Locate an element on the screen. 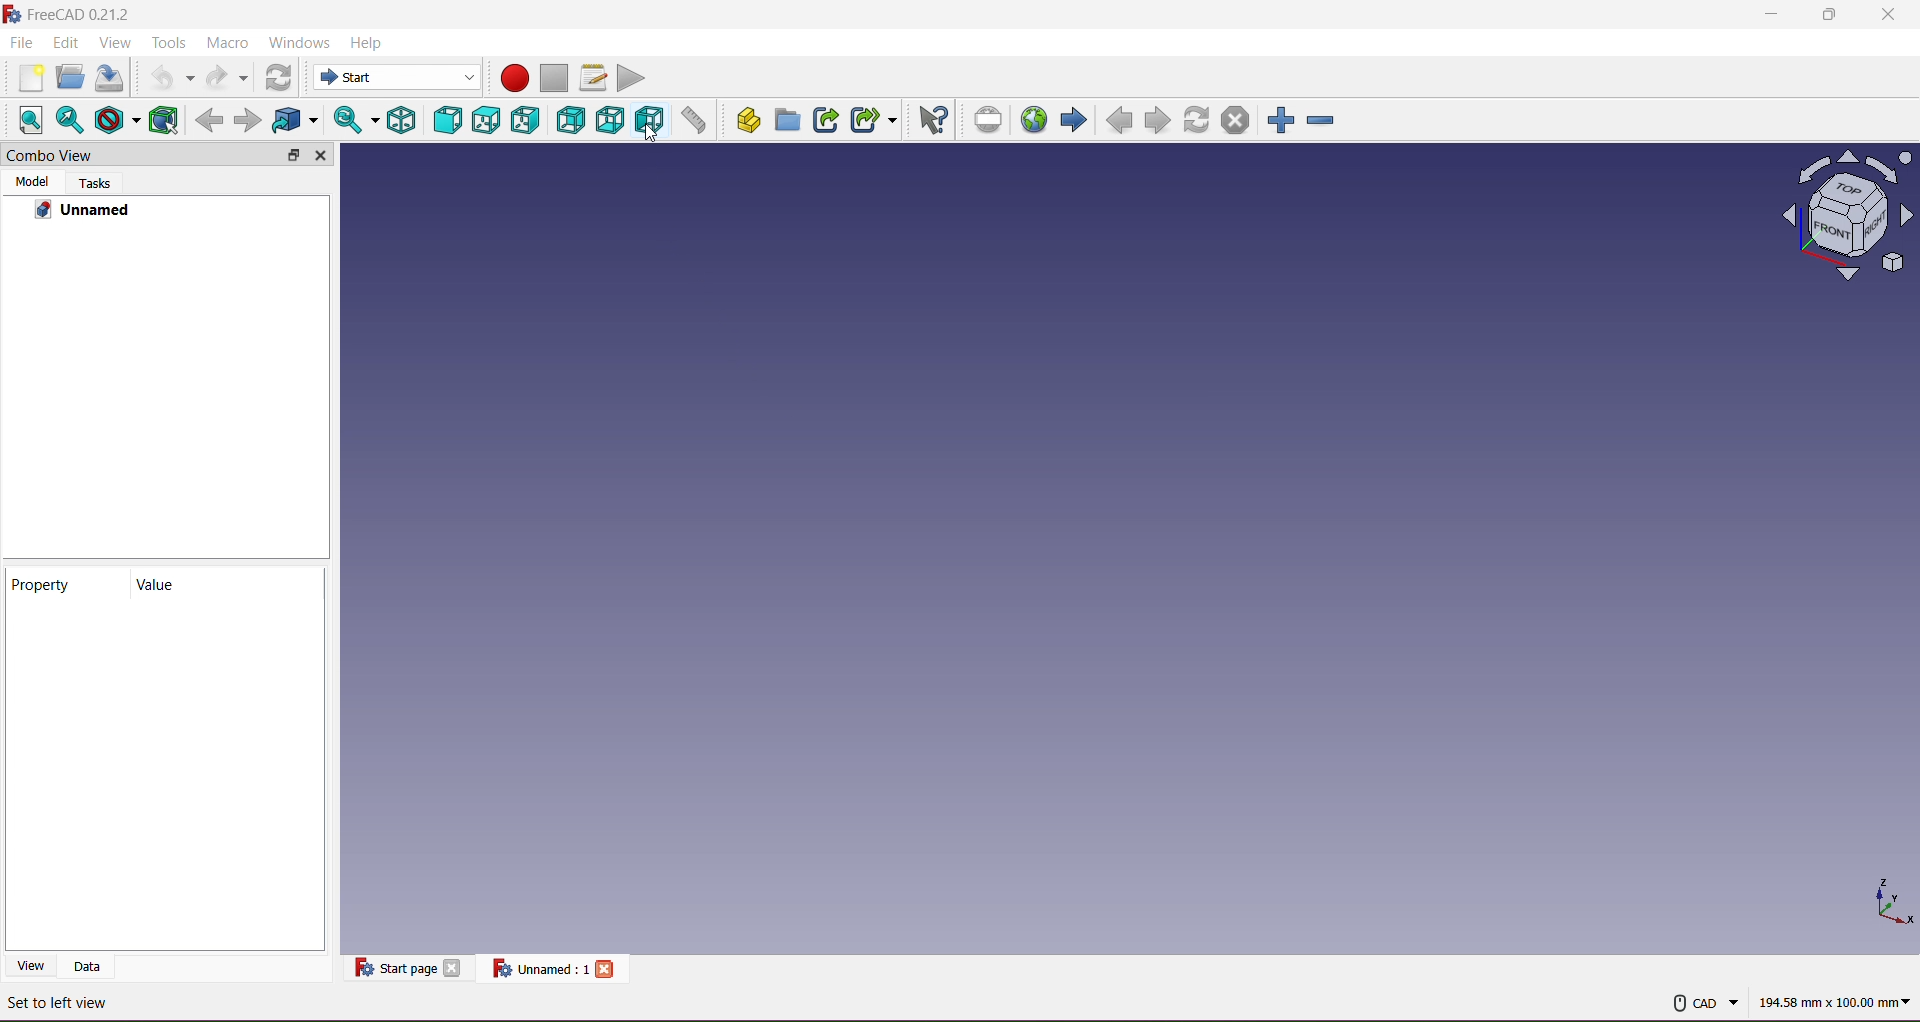 This screenshot has width=1920, height=1022. Backward Navigation is located at coordinates (1119, 121).